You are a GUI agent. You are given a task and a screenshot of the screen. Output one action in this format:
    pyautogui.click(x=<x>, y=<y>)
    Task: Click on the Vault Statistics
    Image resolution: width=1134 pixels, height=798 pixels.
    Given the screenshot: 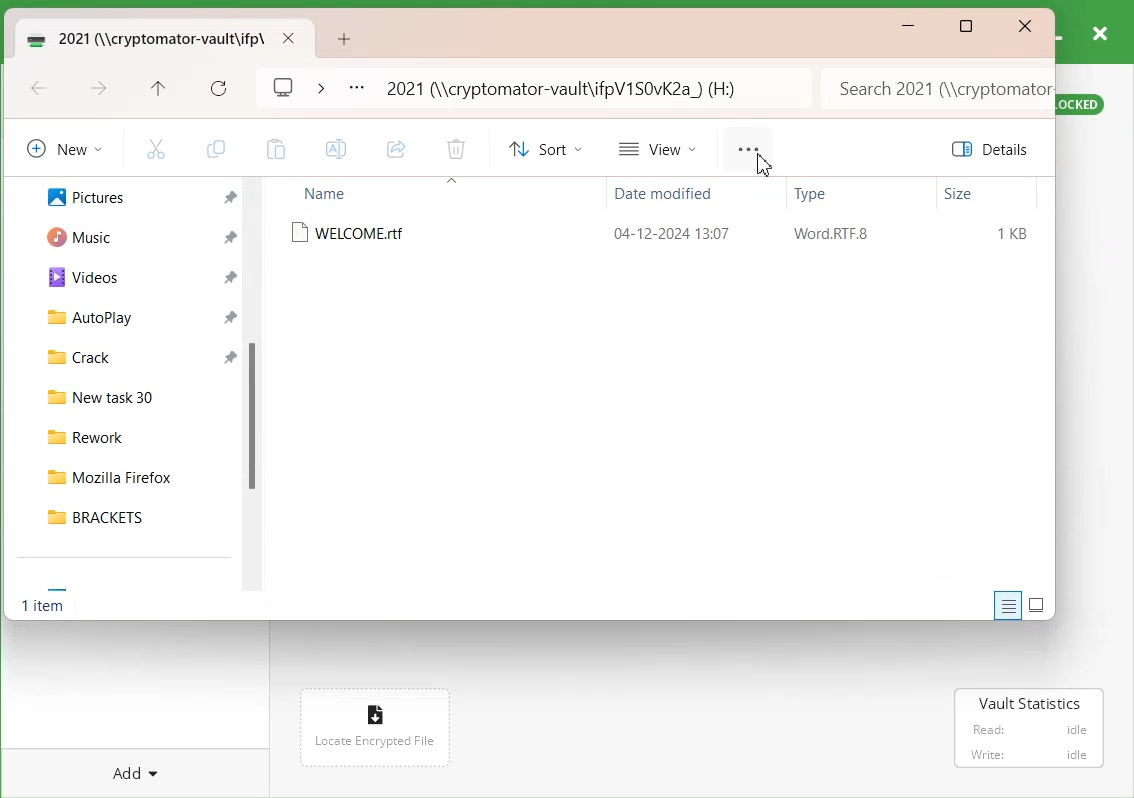 What is the action you would take?
    pyautogui.click(x=1026, y=700)
    